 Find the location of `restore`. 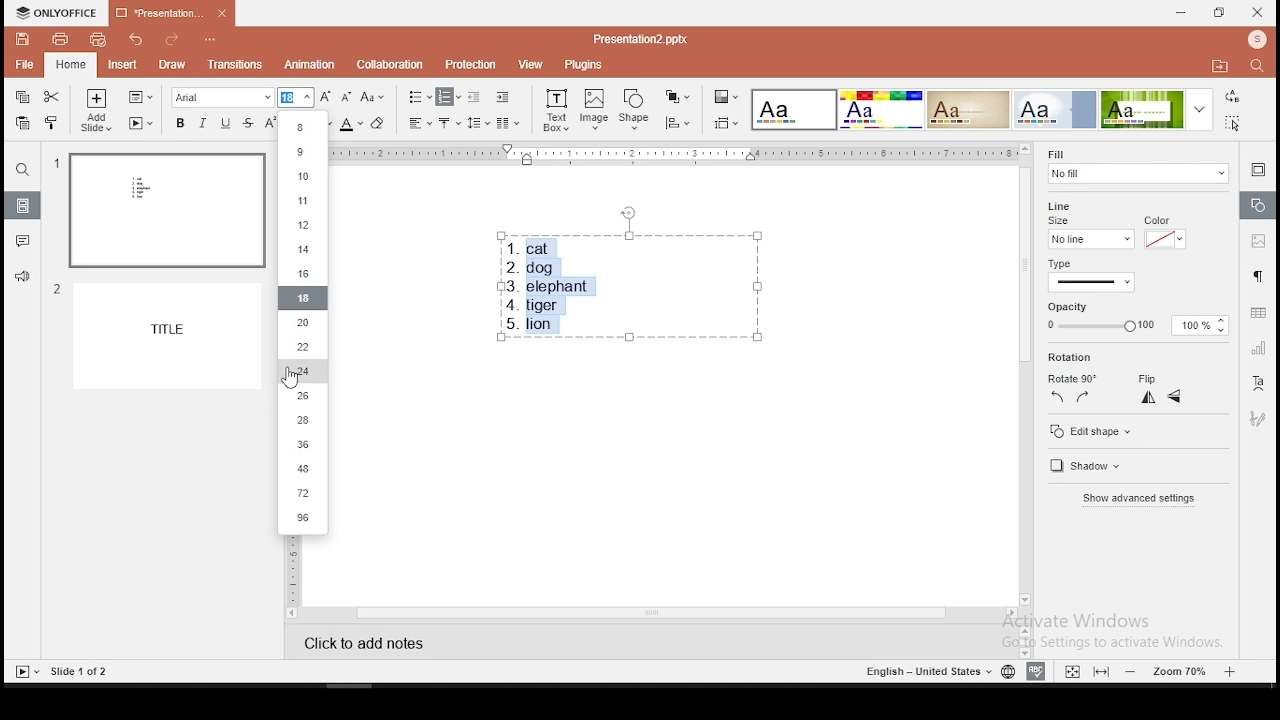

restore is located at coordinates (1217, 13).